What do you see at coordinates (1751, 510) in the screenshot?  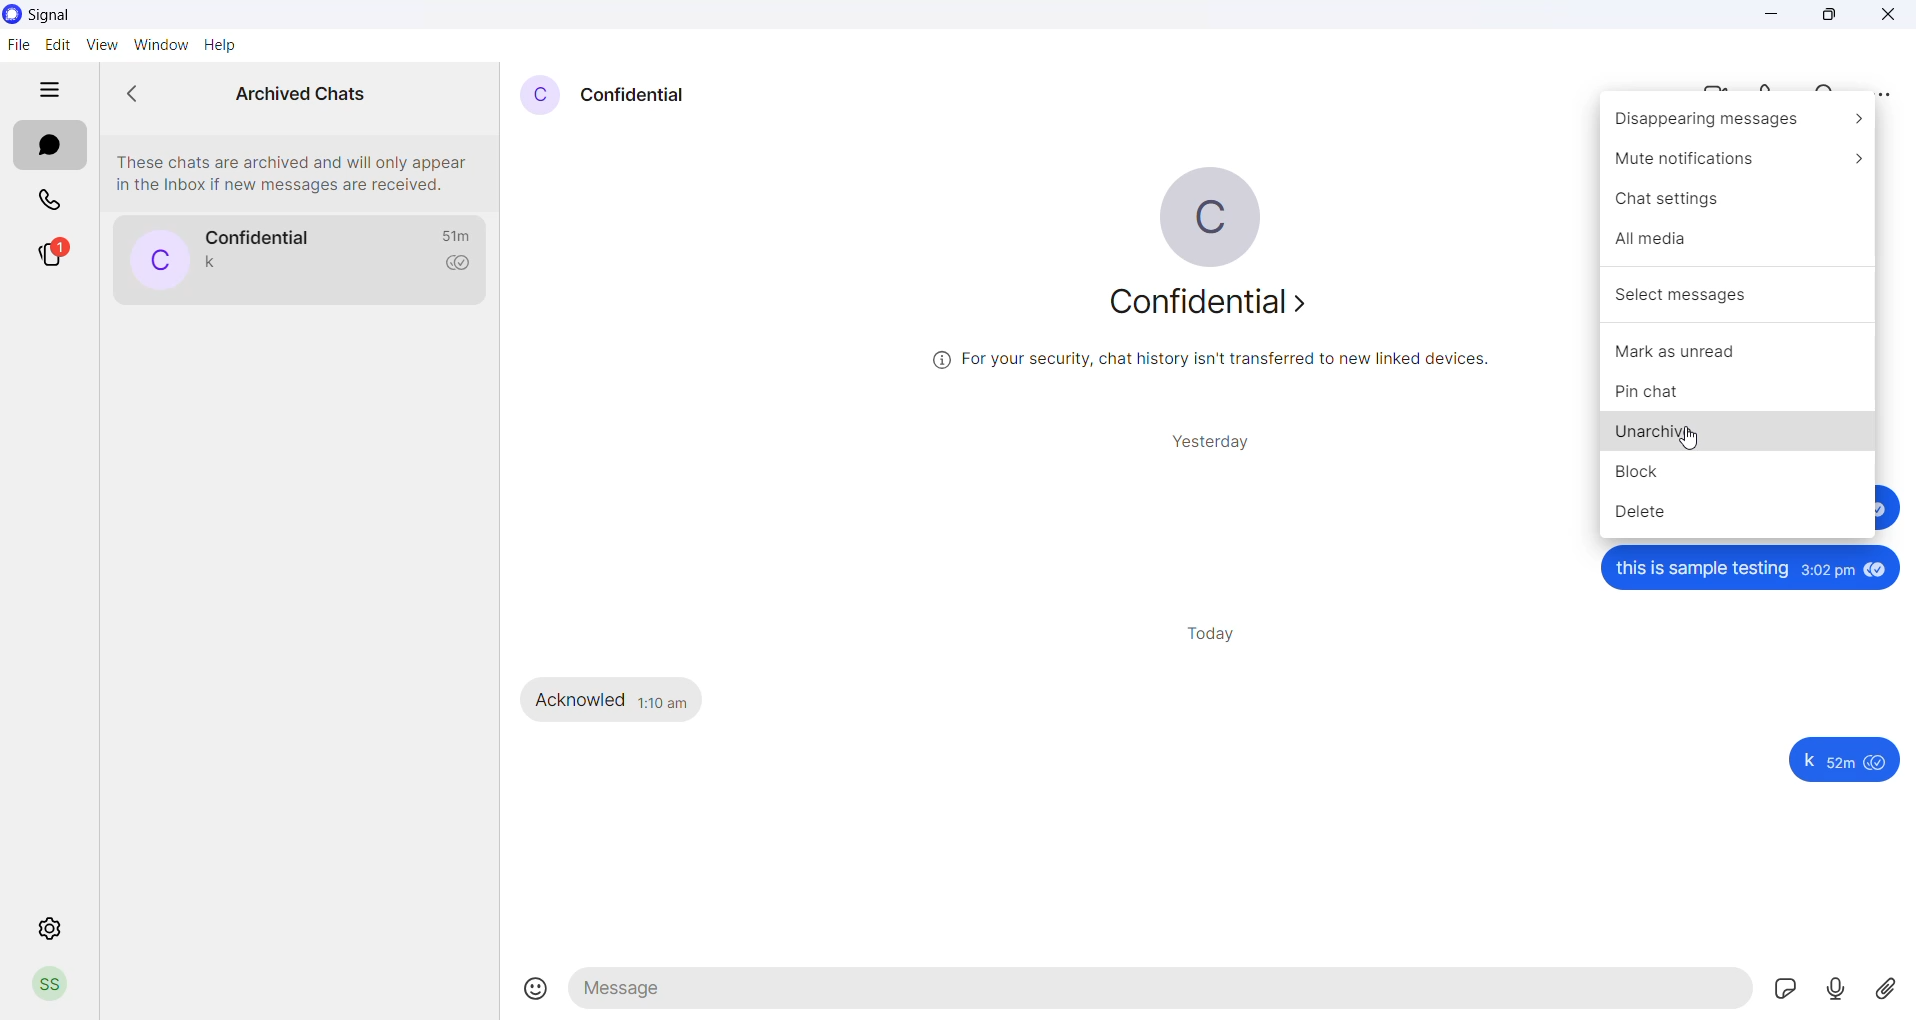 I see `delete` at bounding box center [1751, 510].